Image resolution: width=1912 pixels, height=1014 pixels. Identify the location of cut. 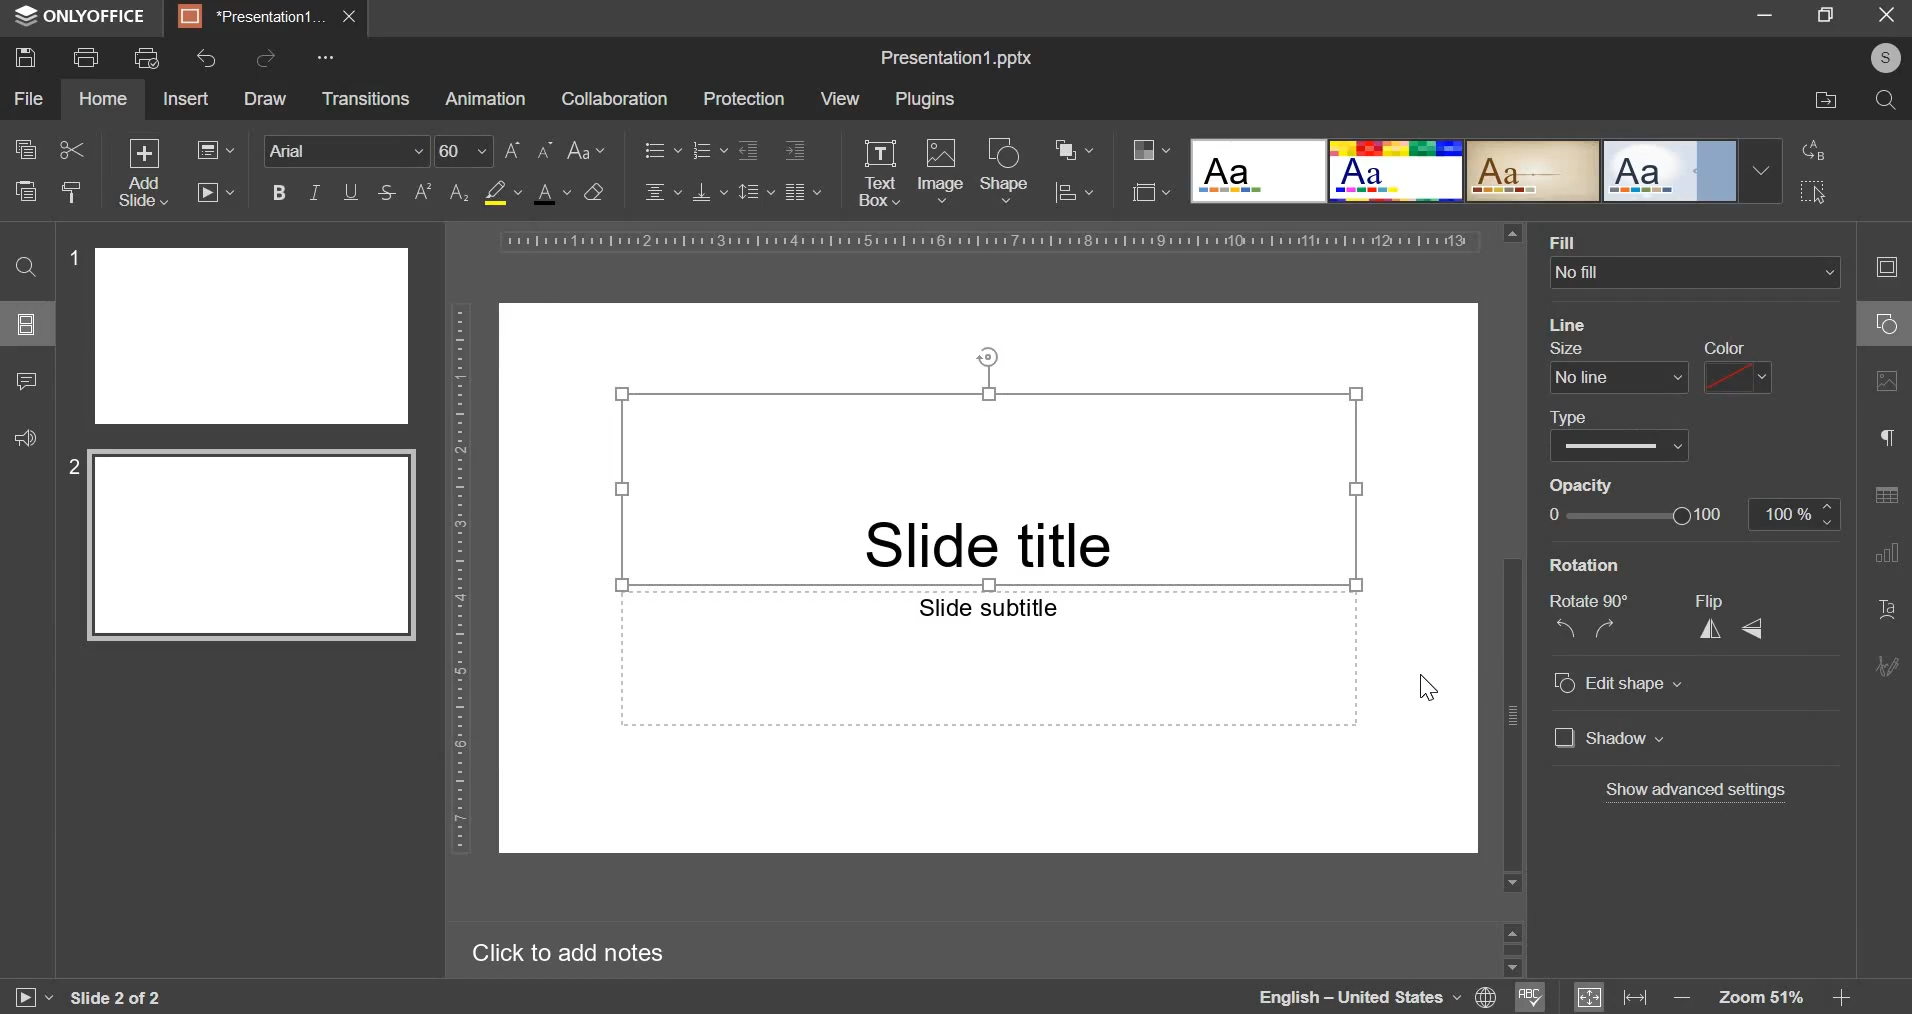
(73, 150).